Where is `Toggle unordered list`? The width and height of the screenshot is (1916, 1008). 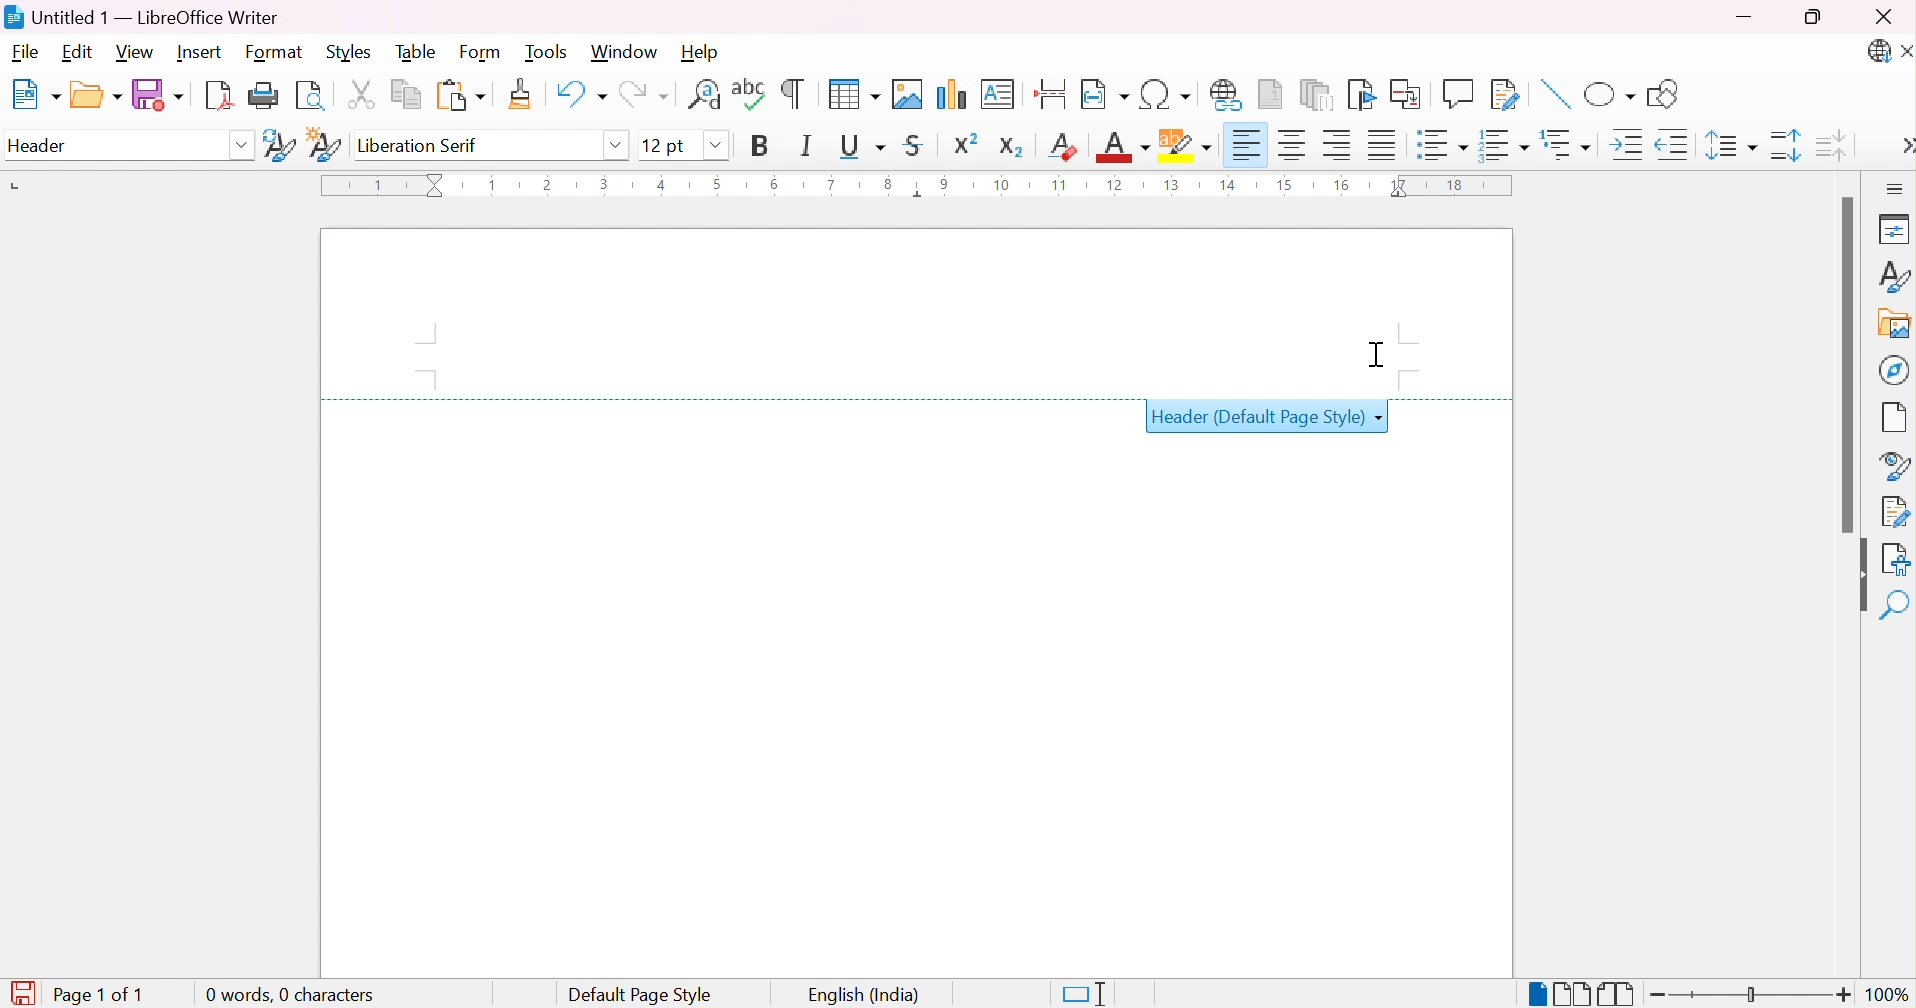
Toggle unordered list is located at coordinates (1443, 144).